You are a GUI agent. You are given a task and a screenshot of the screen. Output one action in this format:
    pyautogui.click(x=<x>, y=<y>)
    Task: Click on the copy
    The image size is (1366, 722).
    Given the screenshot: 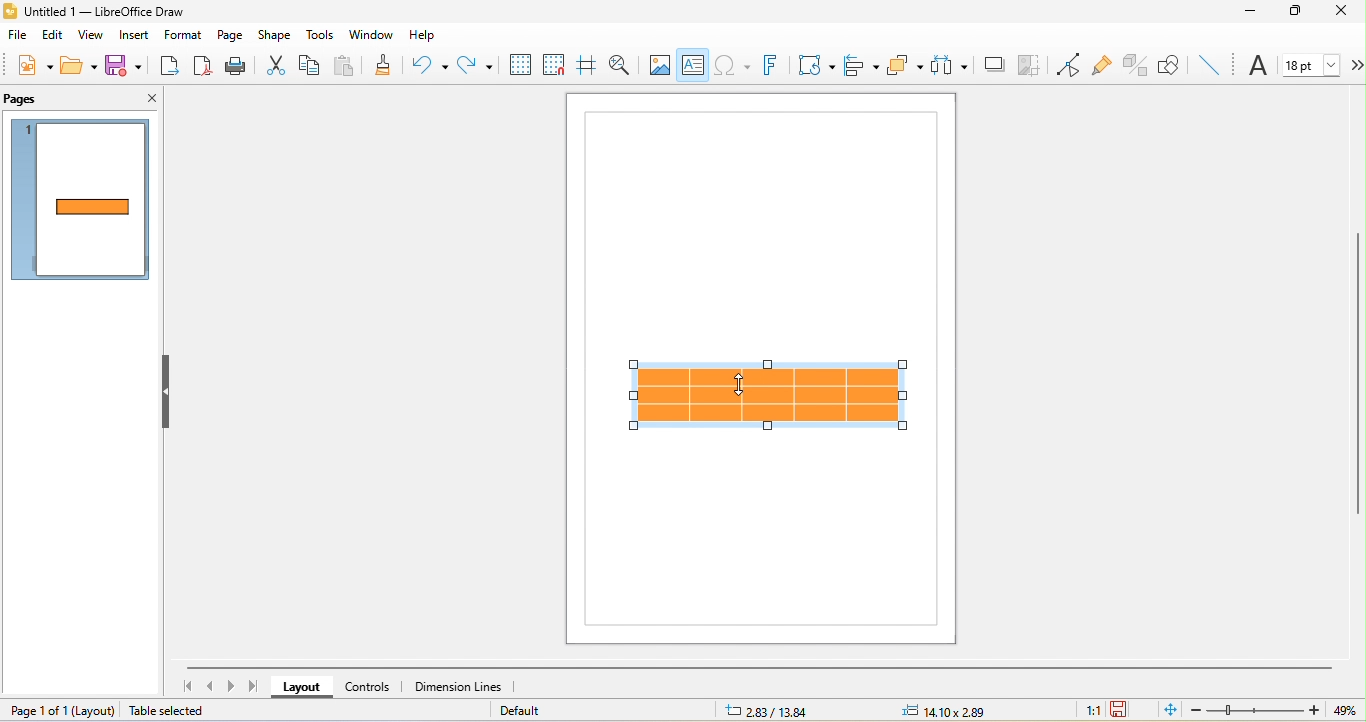 What is the action you would take?
    pyautogui.click(x=313, y=66)
    